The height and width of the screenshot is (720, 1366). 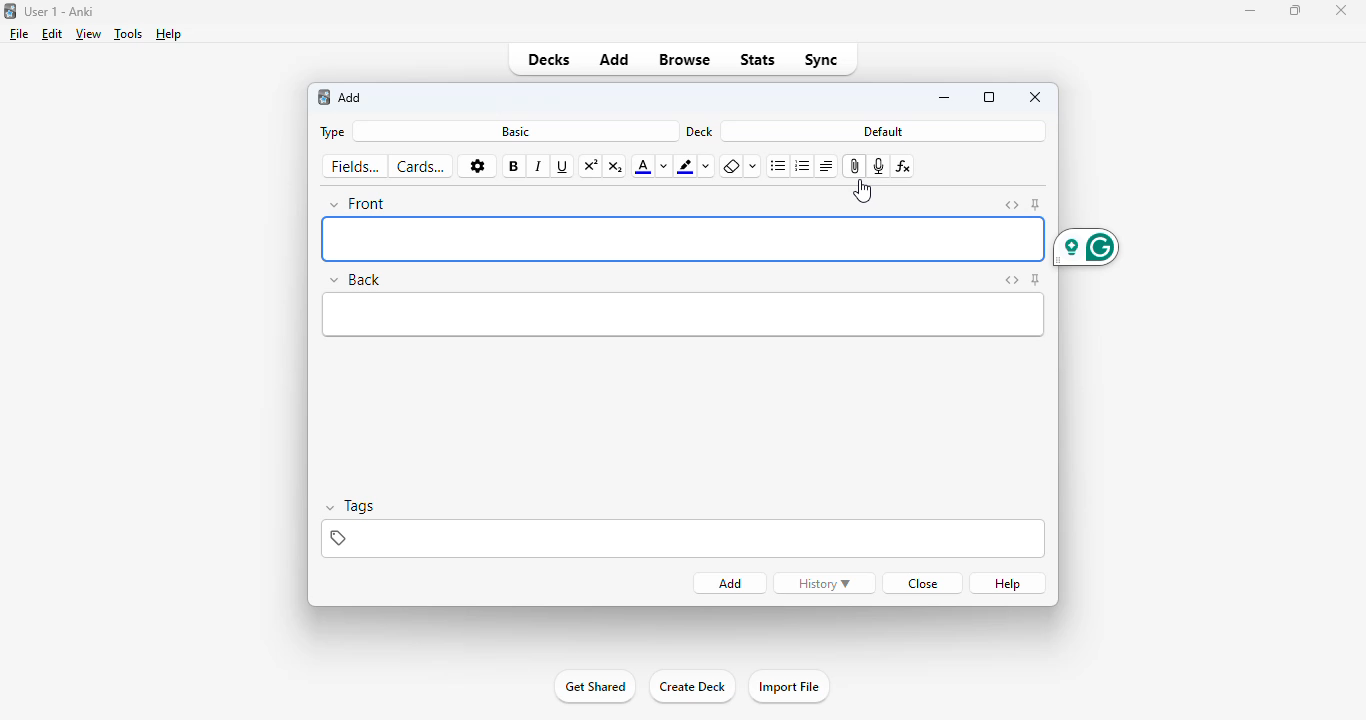 I want to click on maximize, so click(x=1294, y=10).